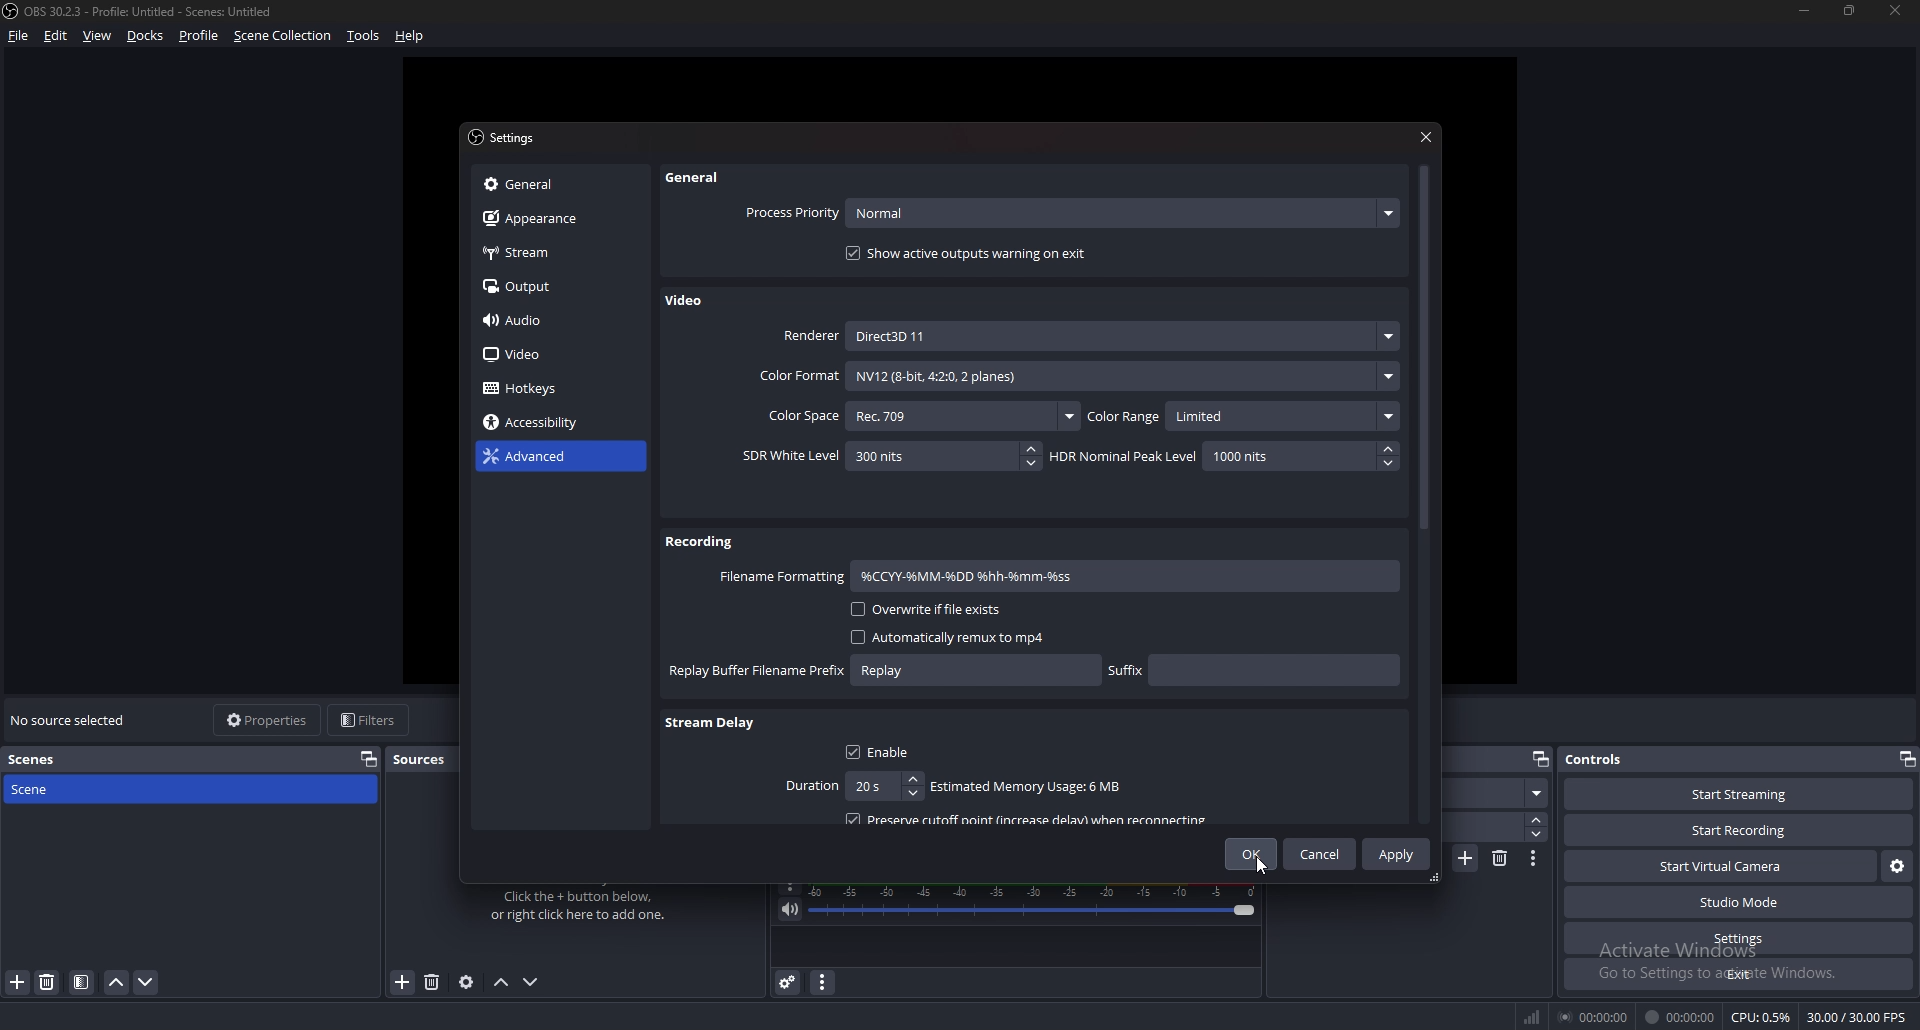 This screenshot has height=1030, width=1920. I want to click on Video, so click(687, 302).